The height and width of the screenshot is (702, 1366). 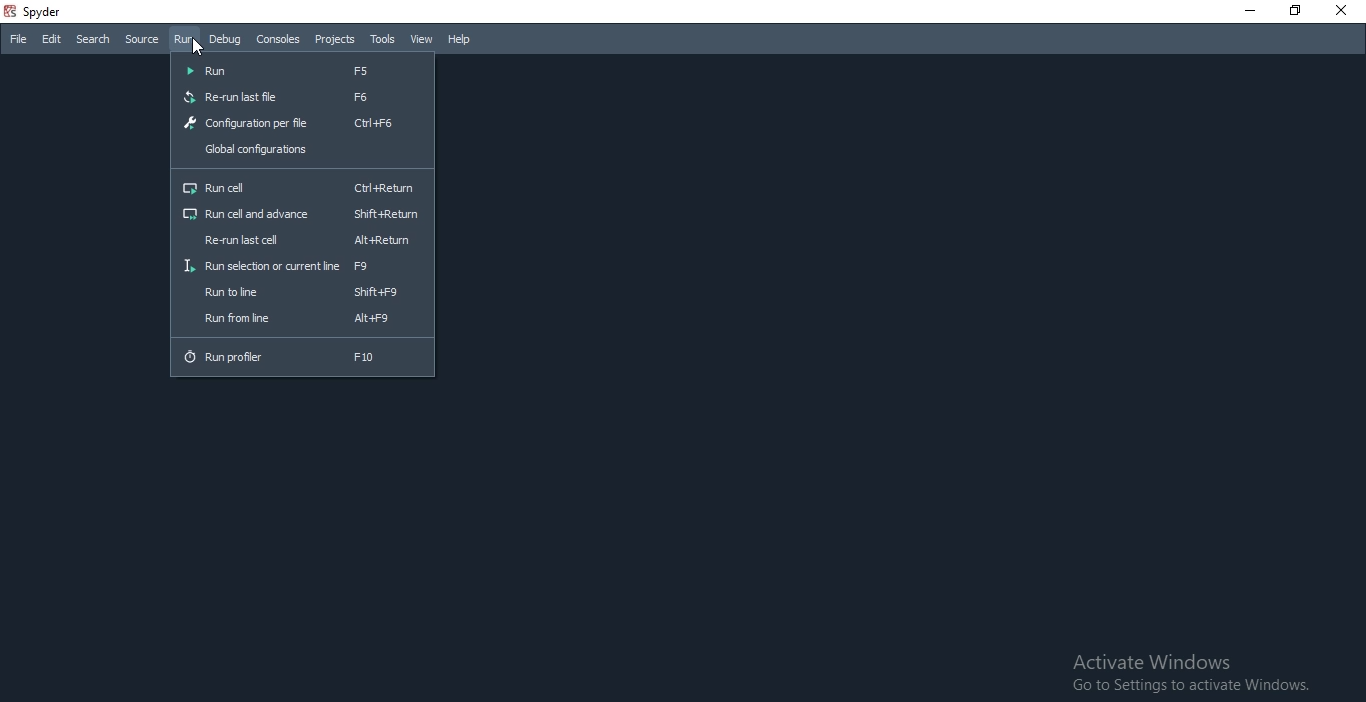 I want to click on run selection or current line, so click(x=302, y=267).